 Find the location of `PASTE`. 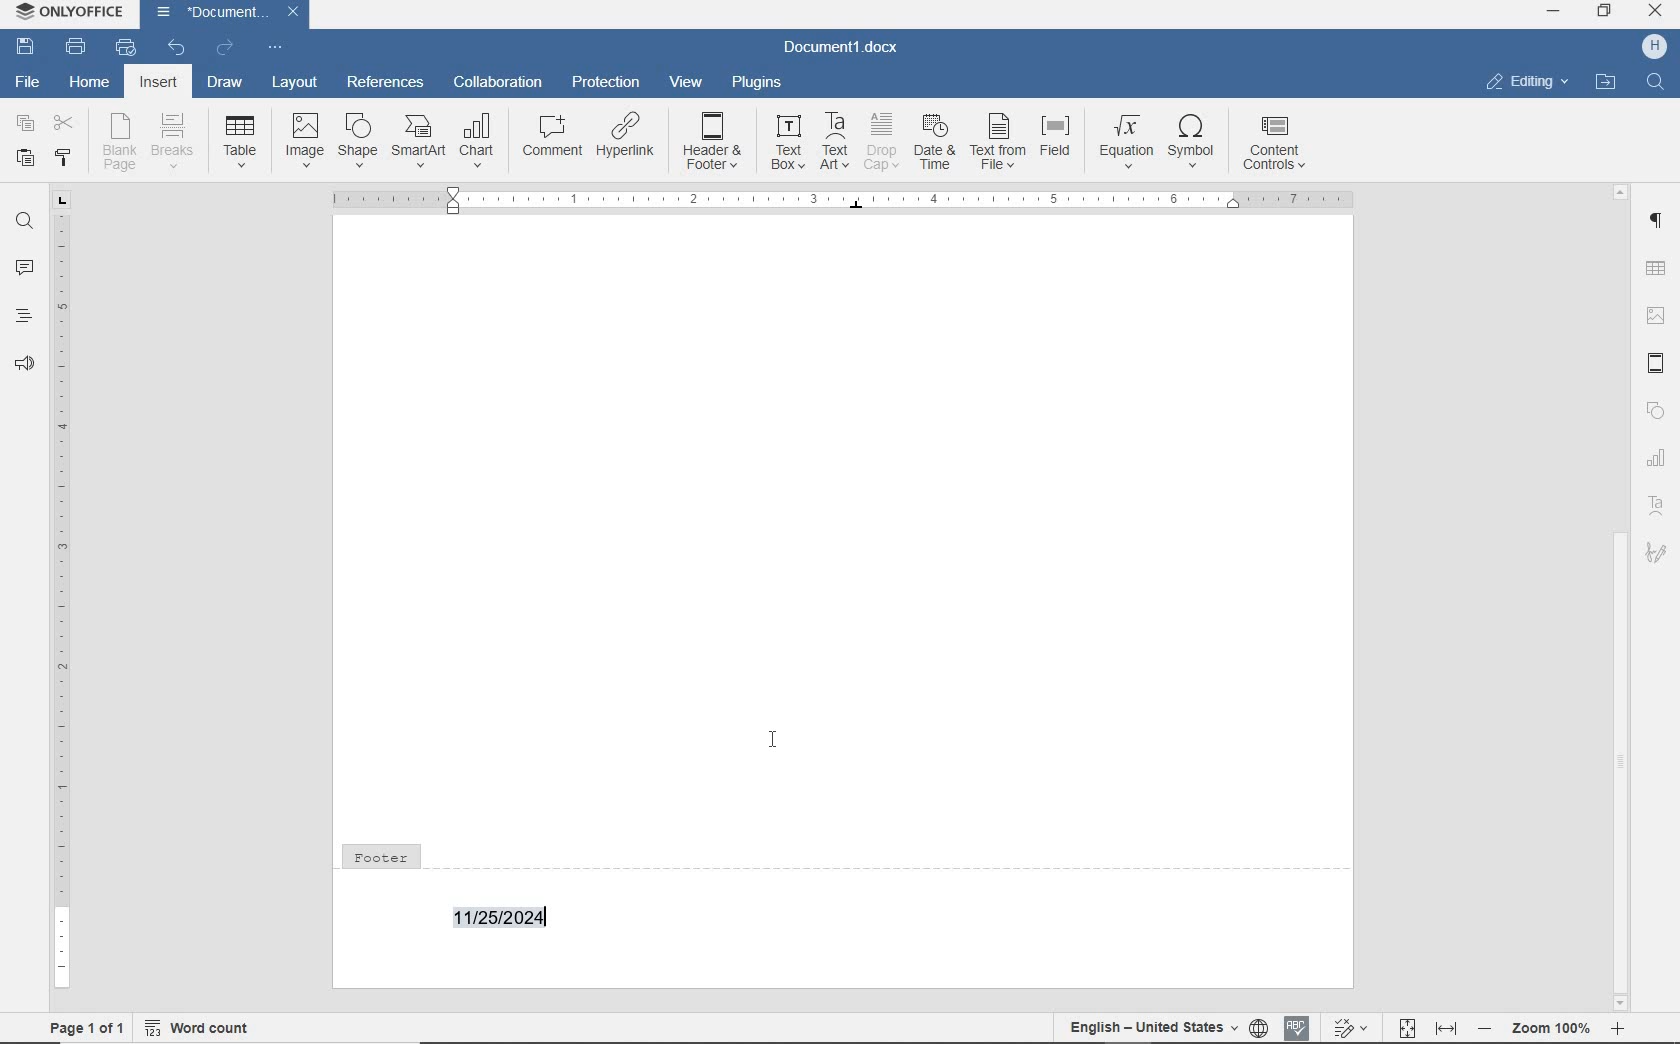

PASTE is located at coordinates (24, 160).